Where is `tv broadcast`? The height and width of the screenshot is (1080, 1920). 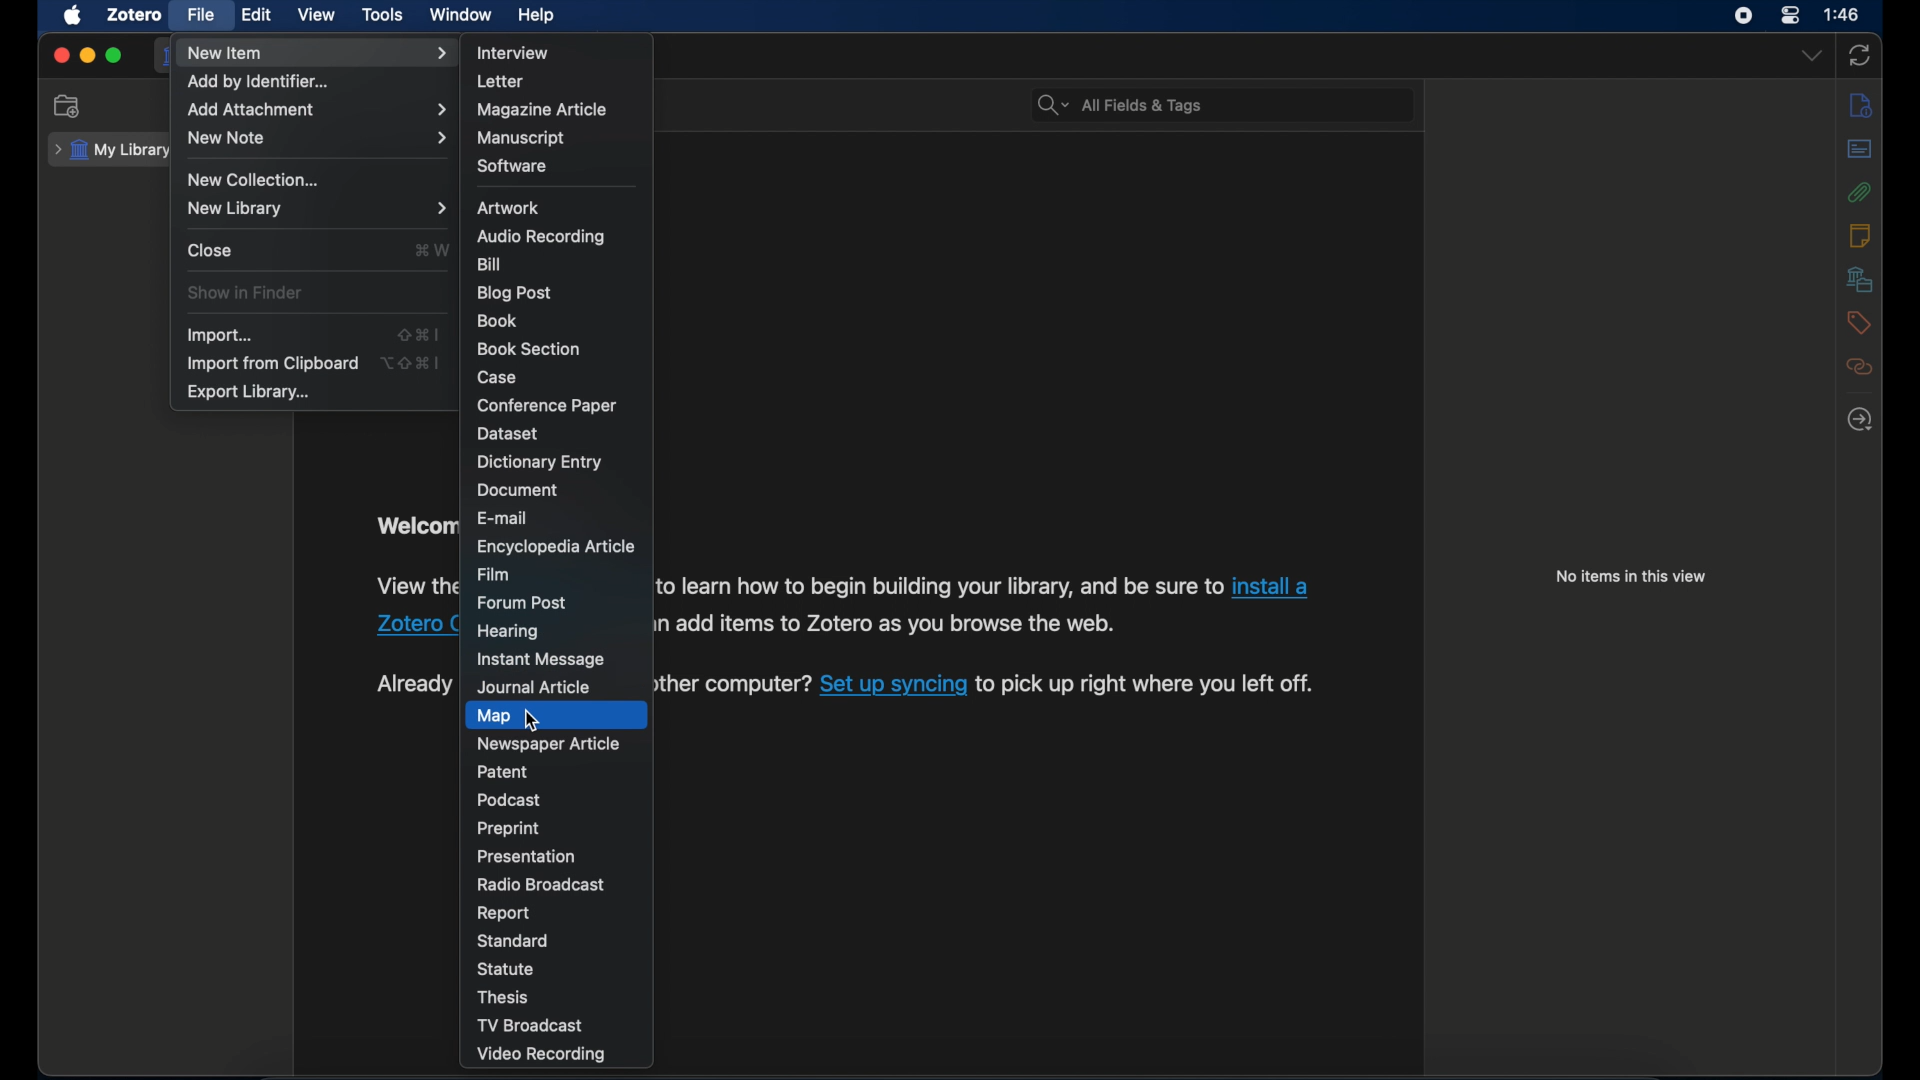 tv broadcast is located at coordinates (529, 1025).